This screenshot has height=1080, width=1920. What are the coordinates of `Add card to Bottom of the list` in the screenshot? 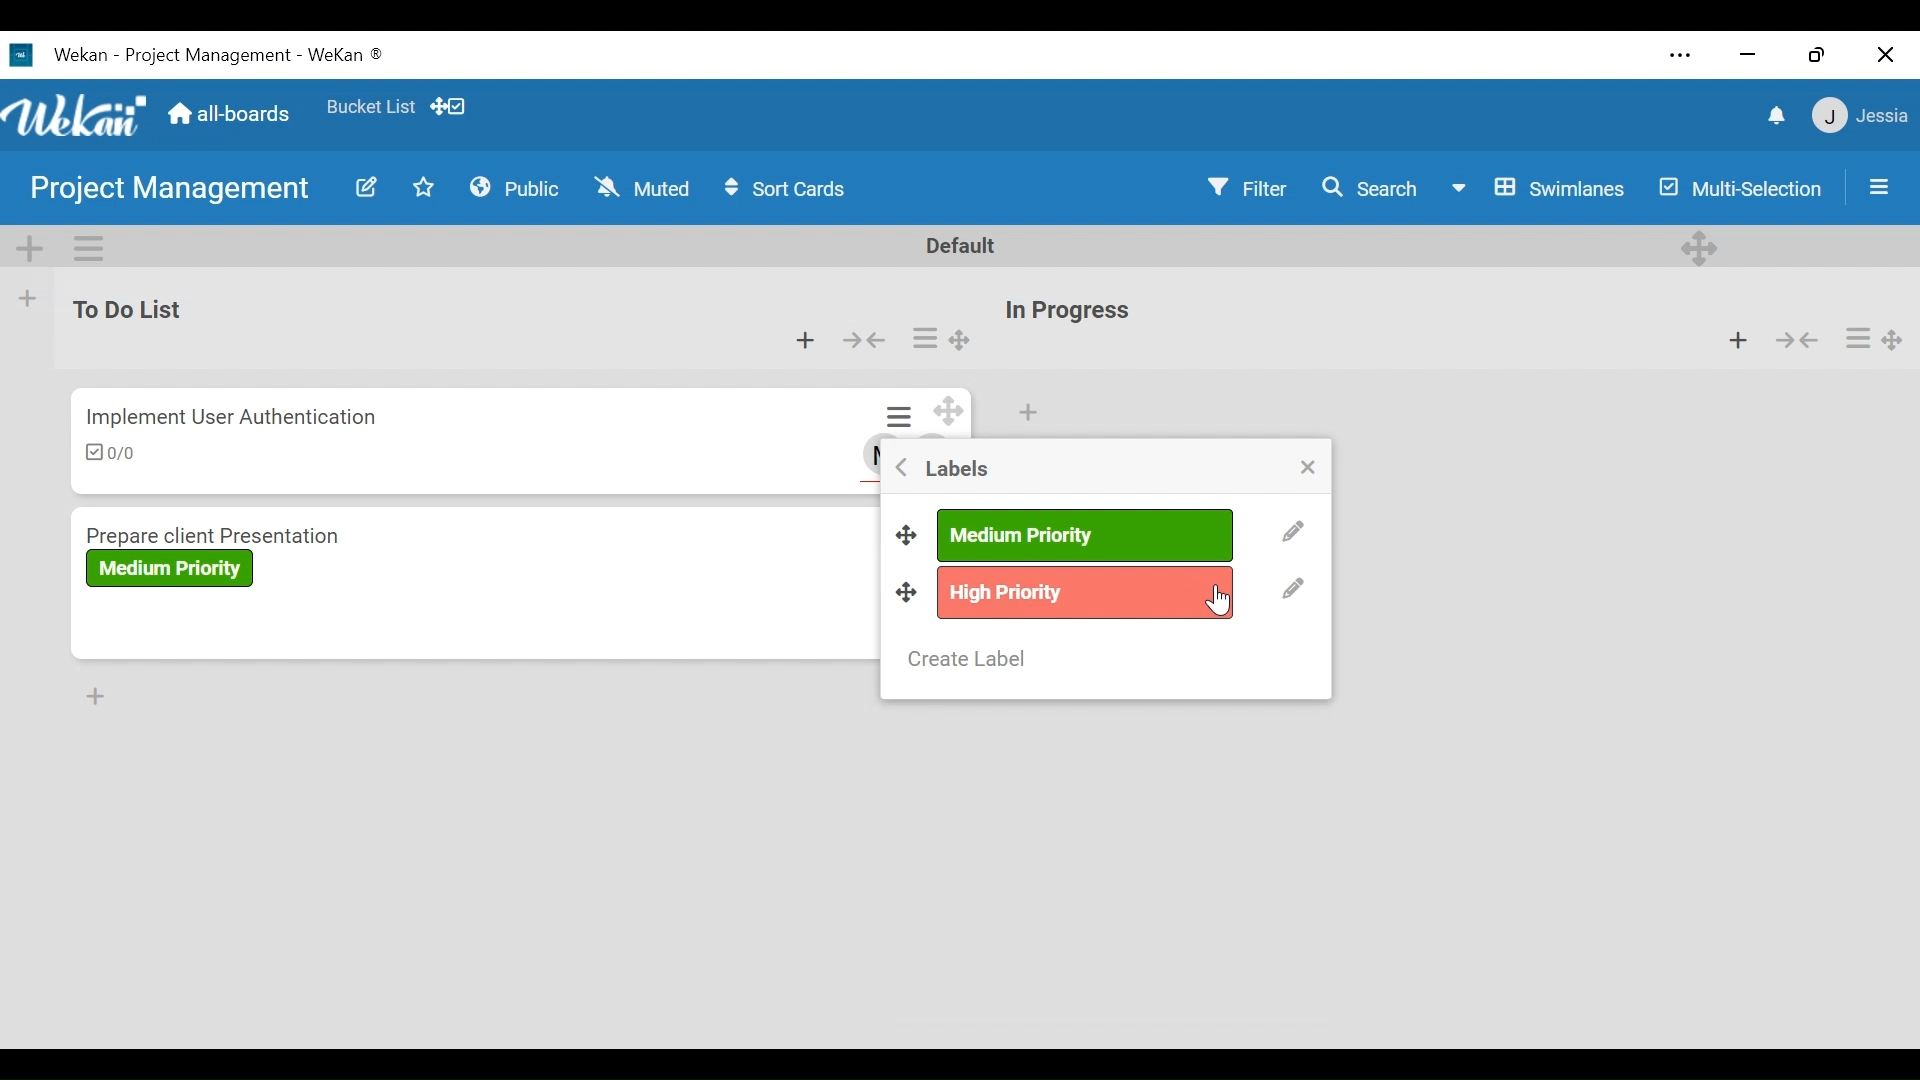 It's located at (94, 696).